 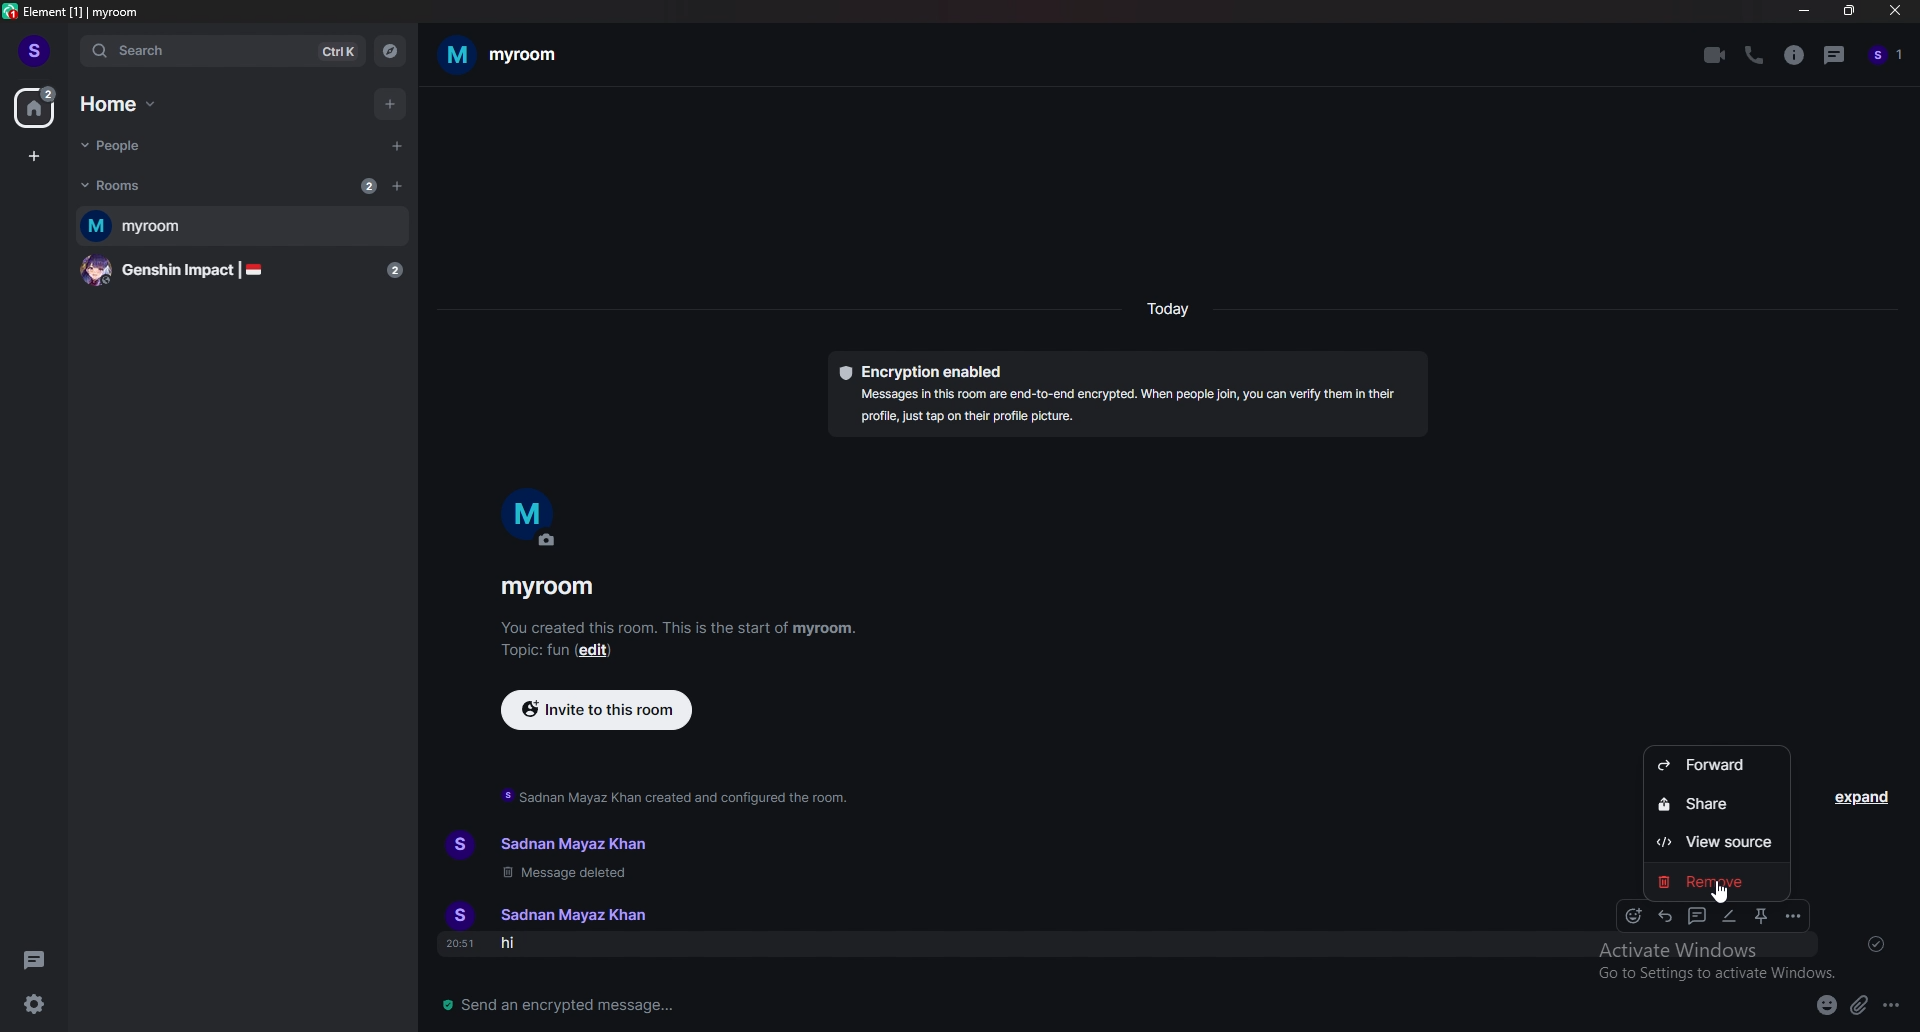 What do you see at coordinates (34, 1004) in the screenshot?
I see `settings` at bounding box center [34, 1004].